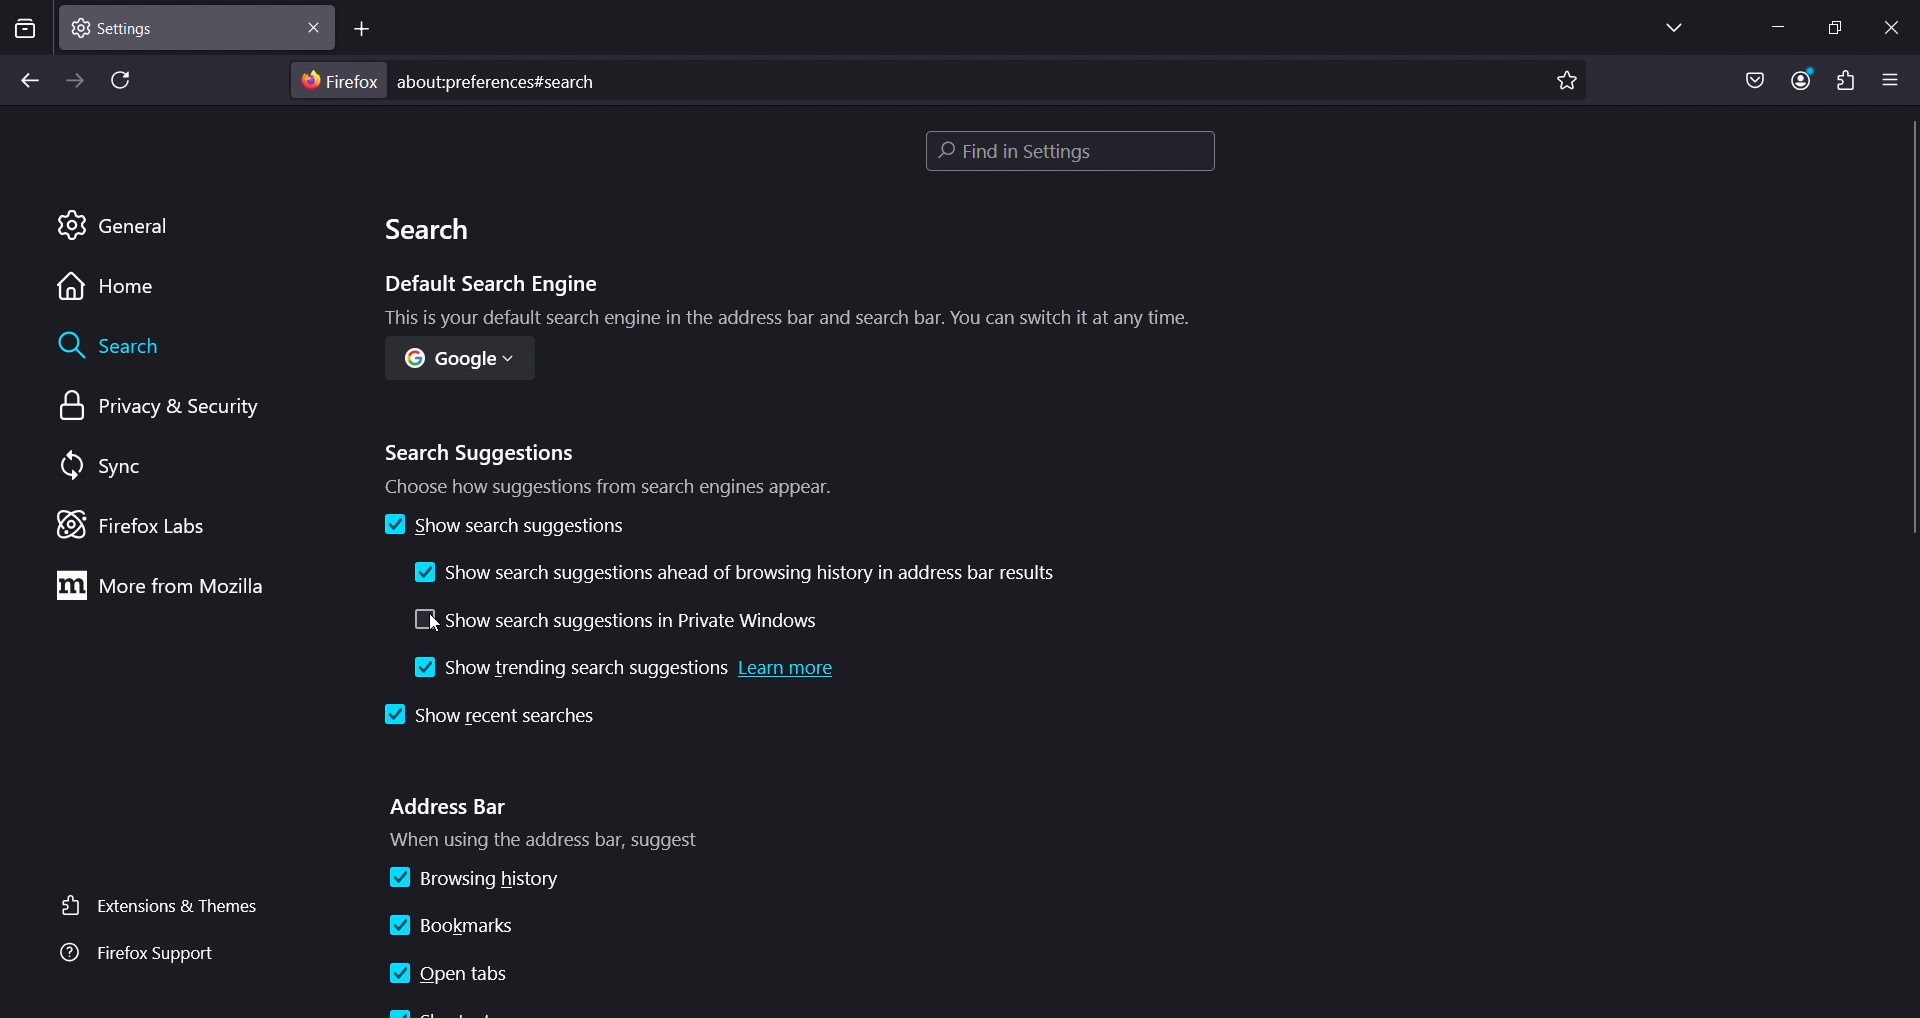  Describe the element at coordinates (450, 806) in the screenshot. I see `address bar` at that location.